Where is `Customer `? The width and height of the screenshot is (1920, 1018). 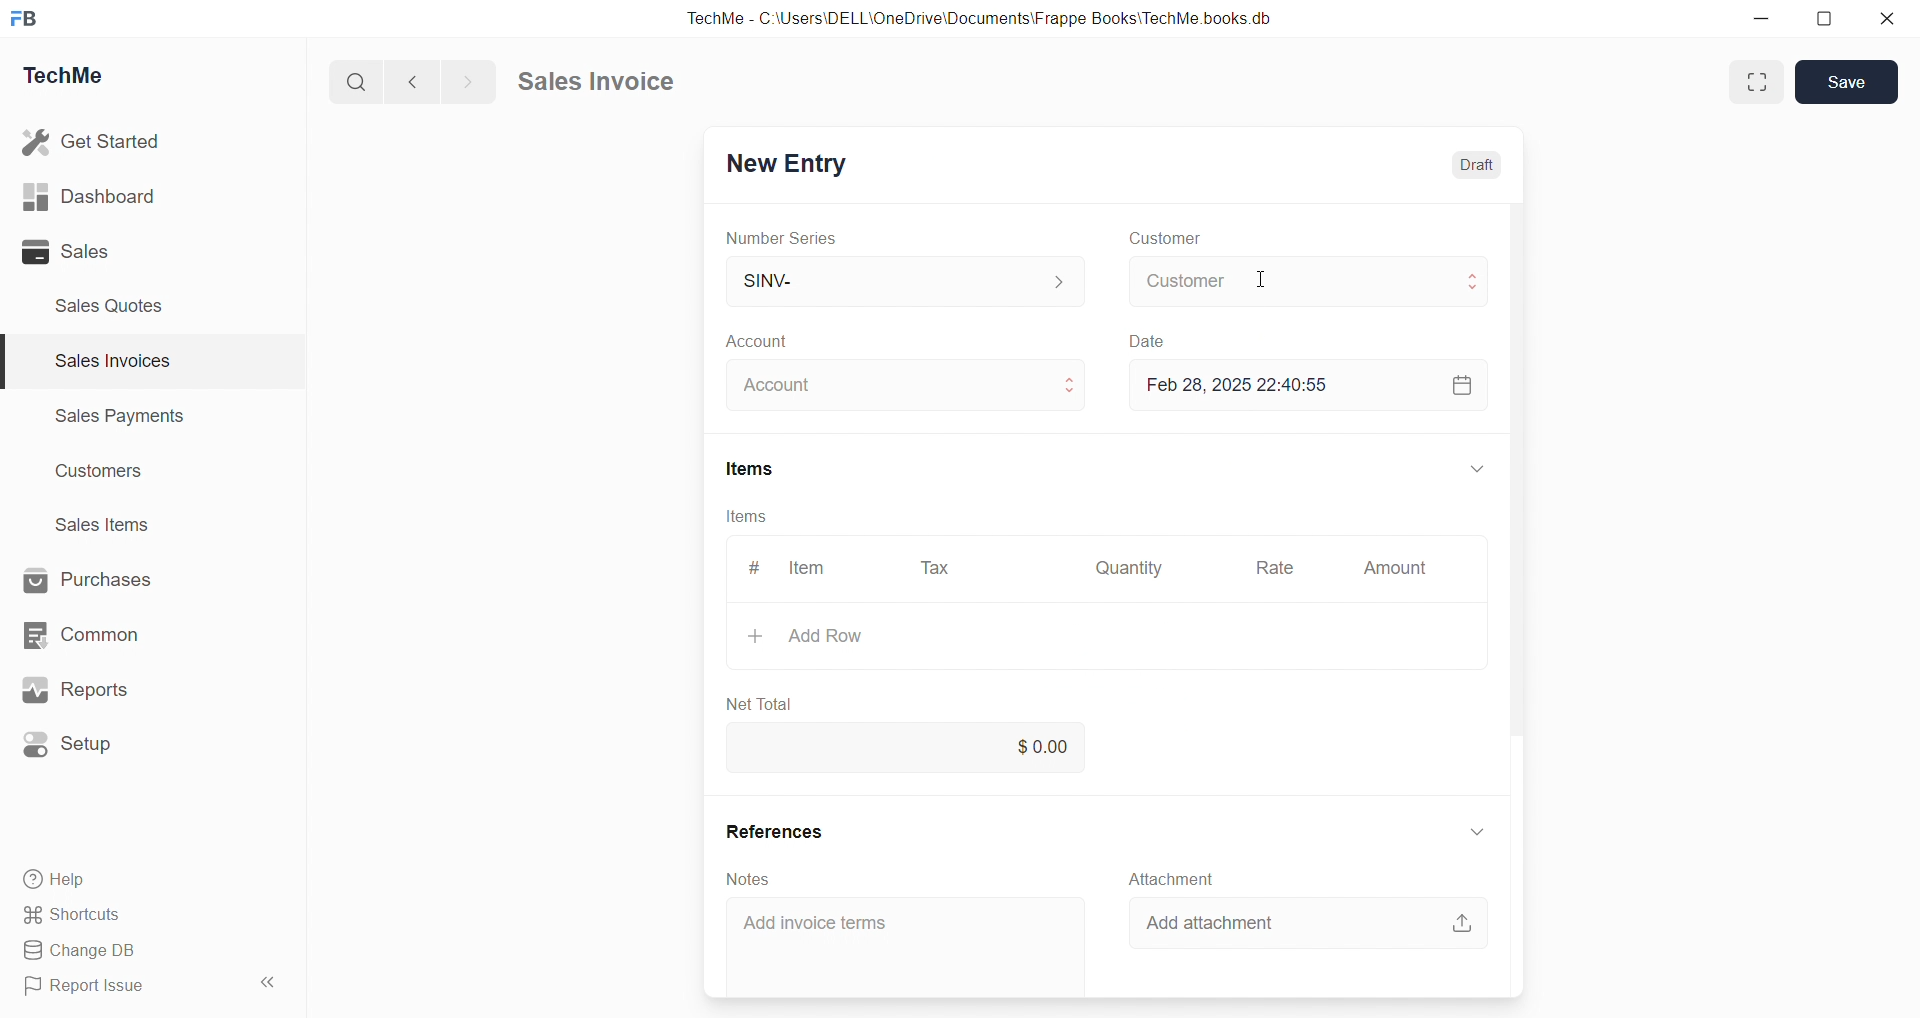 Customer  is located at coordinates (1311, 281).